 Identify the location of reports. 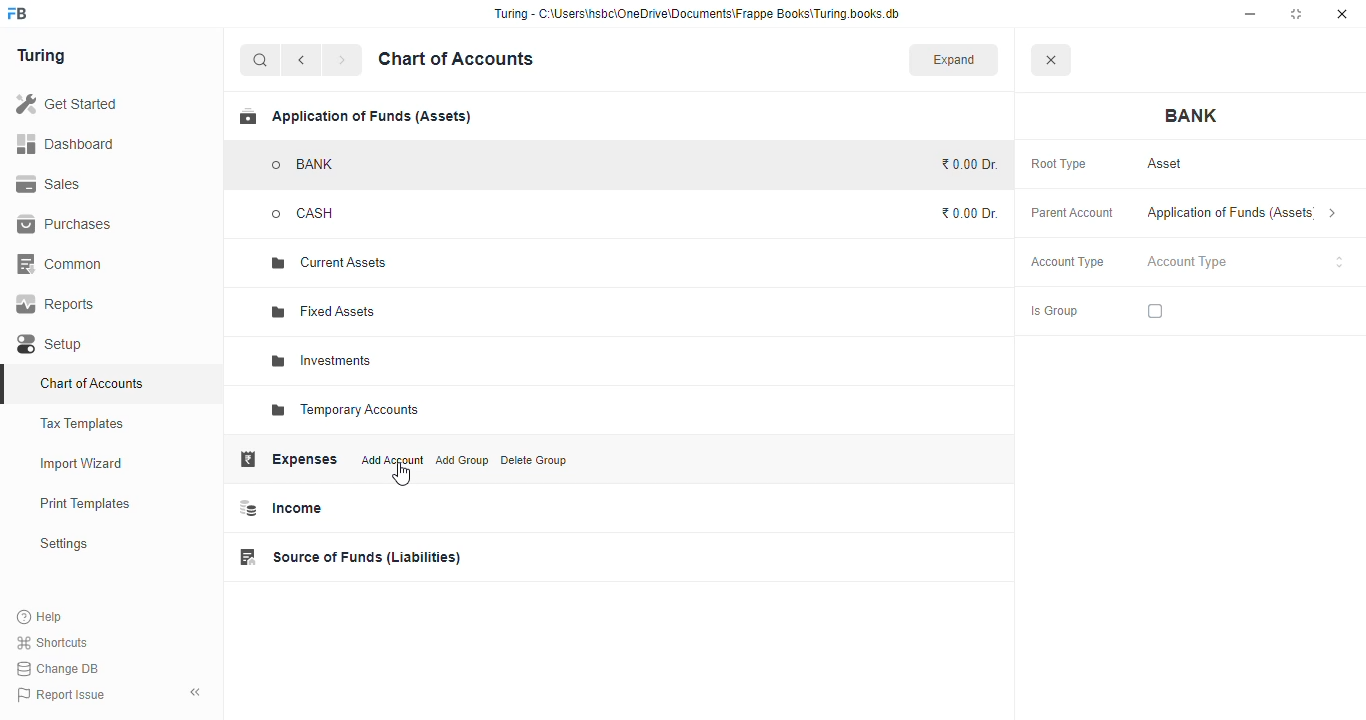
(56, 304).